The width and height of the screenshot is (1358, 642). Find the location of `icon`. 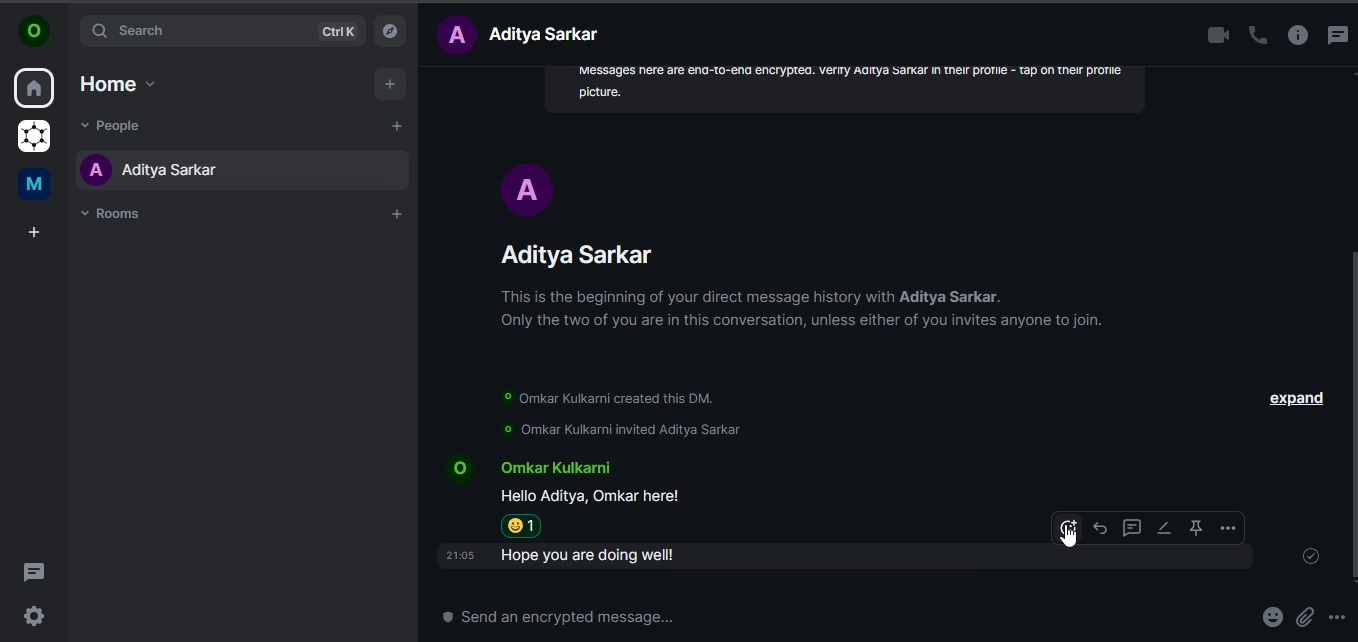

icon is located at coordinates (34, 32).